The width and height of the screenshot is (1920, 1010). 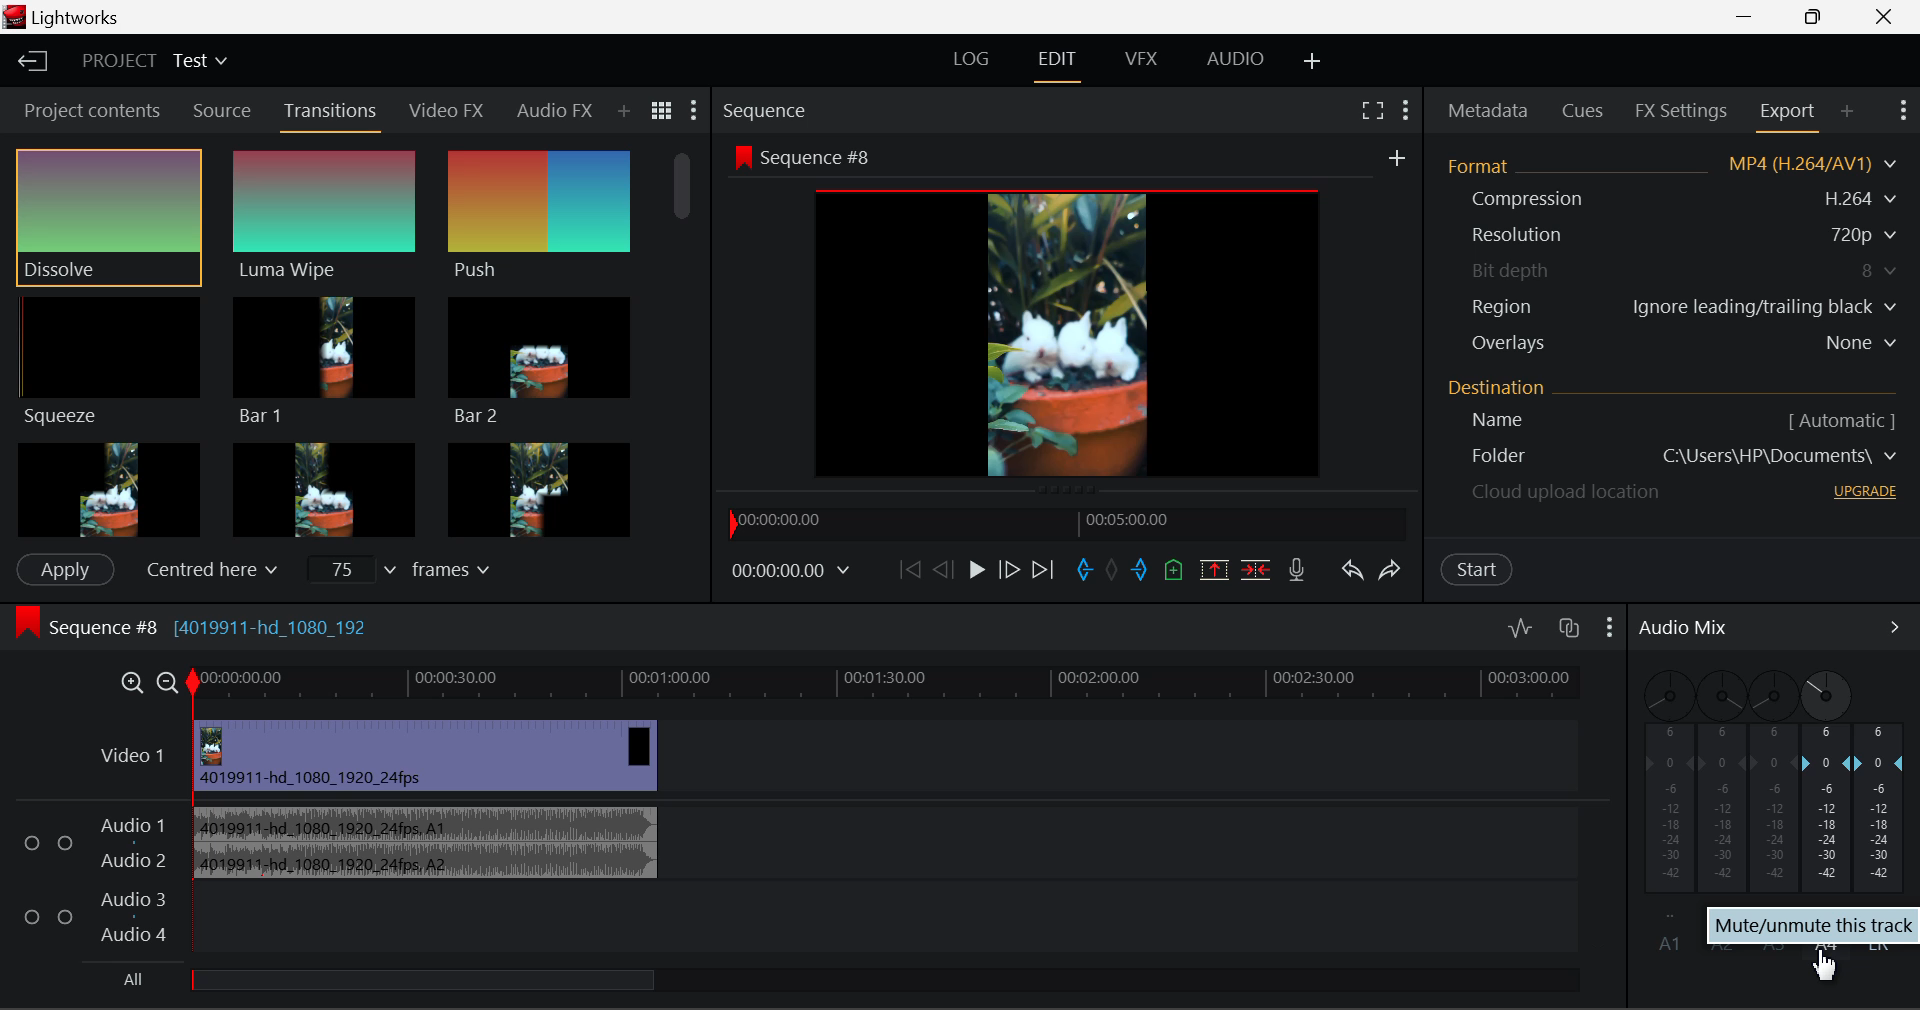 I want to click on Sequence, so click(x=774, y=109).